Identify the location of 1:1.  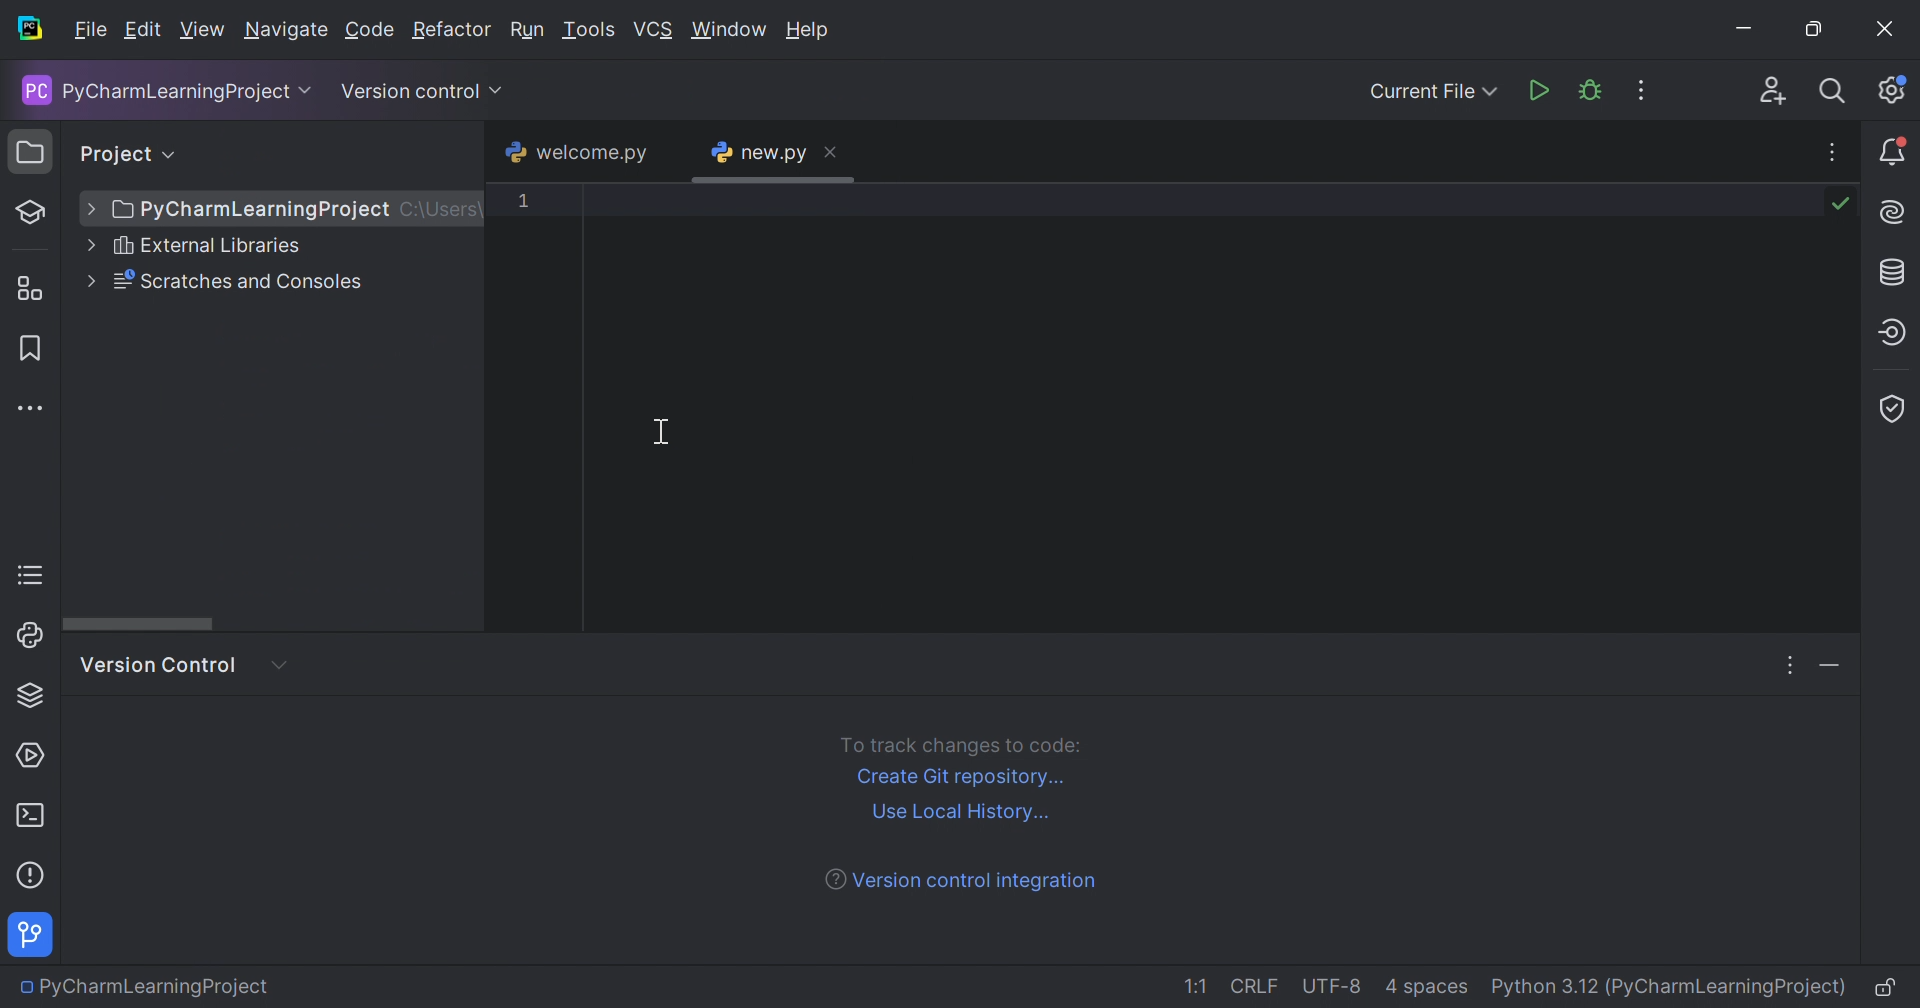
(1193, 987).